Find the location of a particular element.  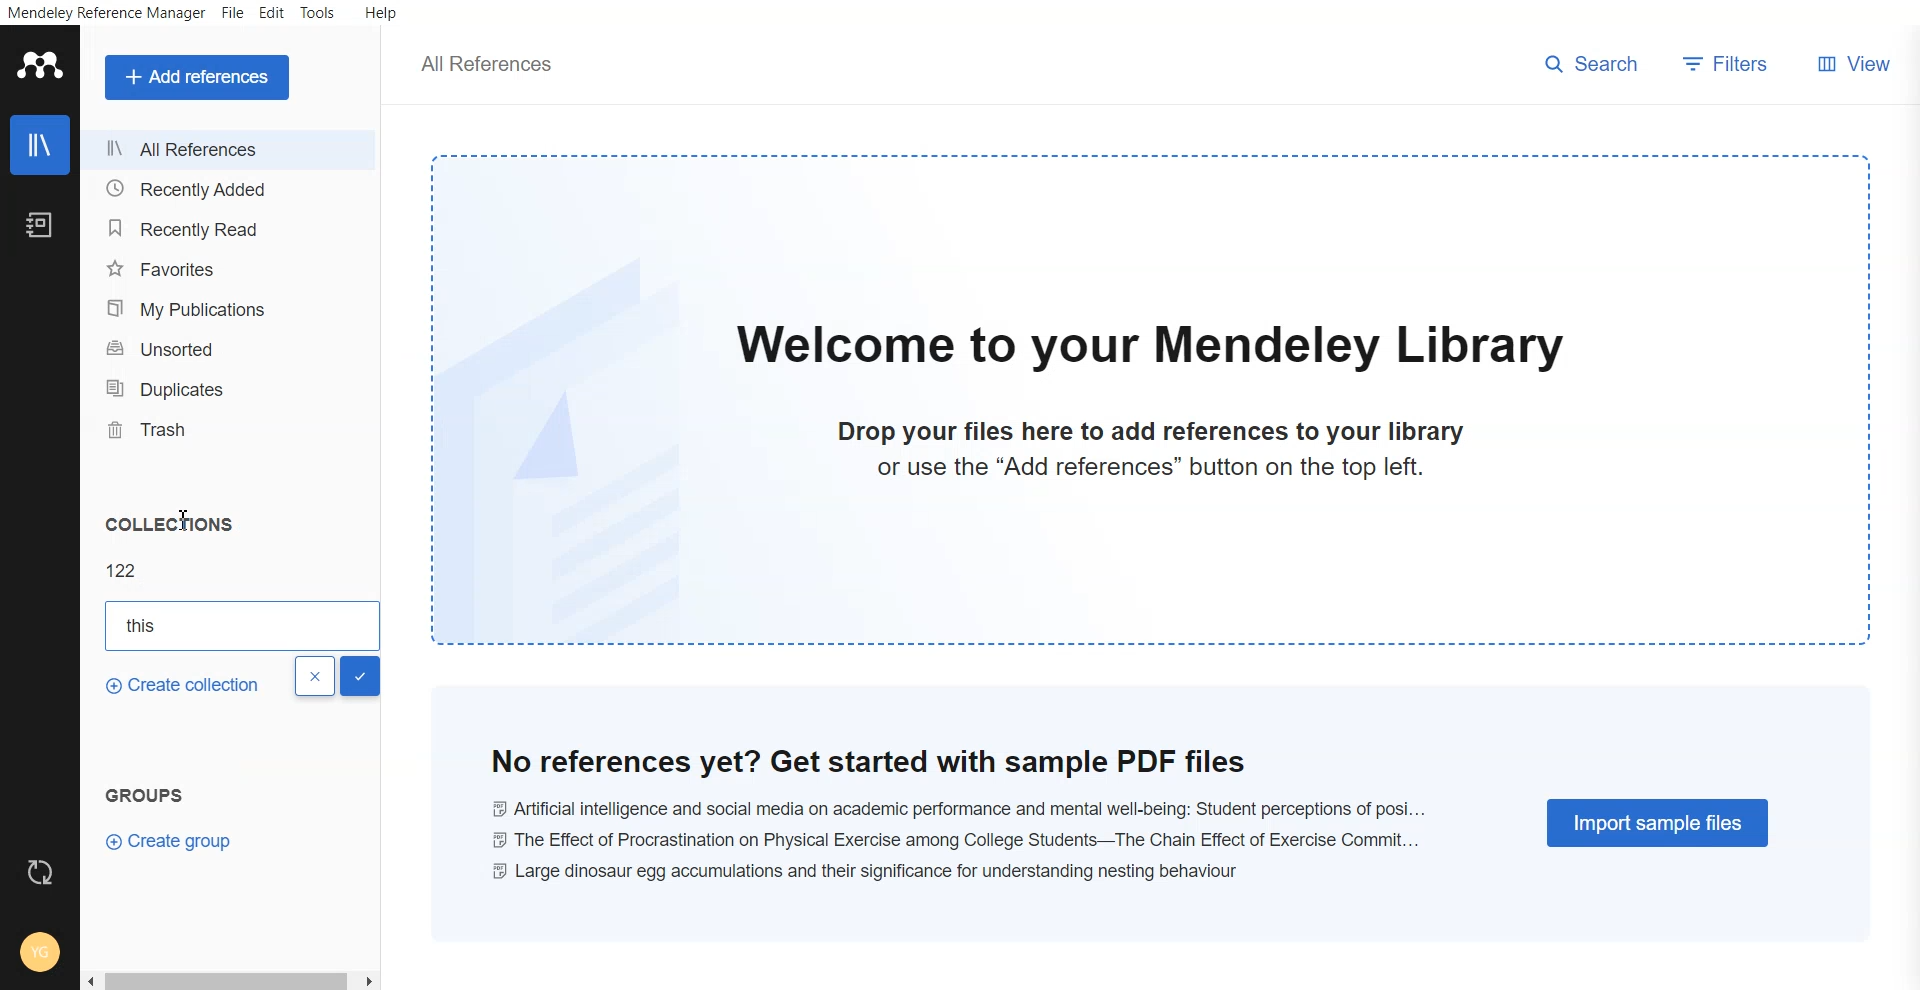

File is located at coordinates (233, 12).